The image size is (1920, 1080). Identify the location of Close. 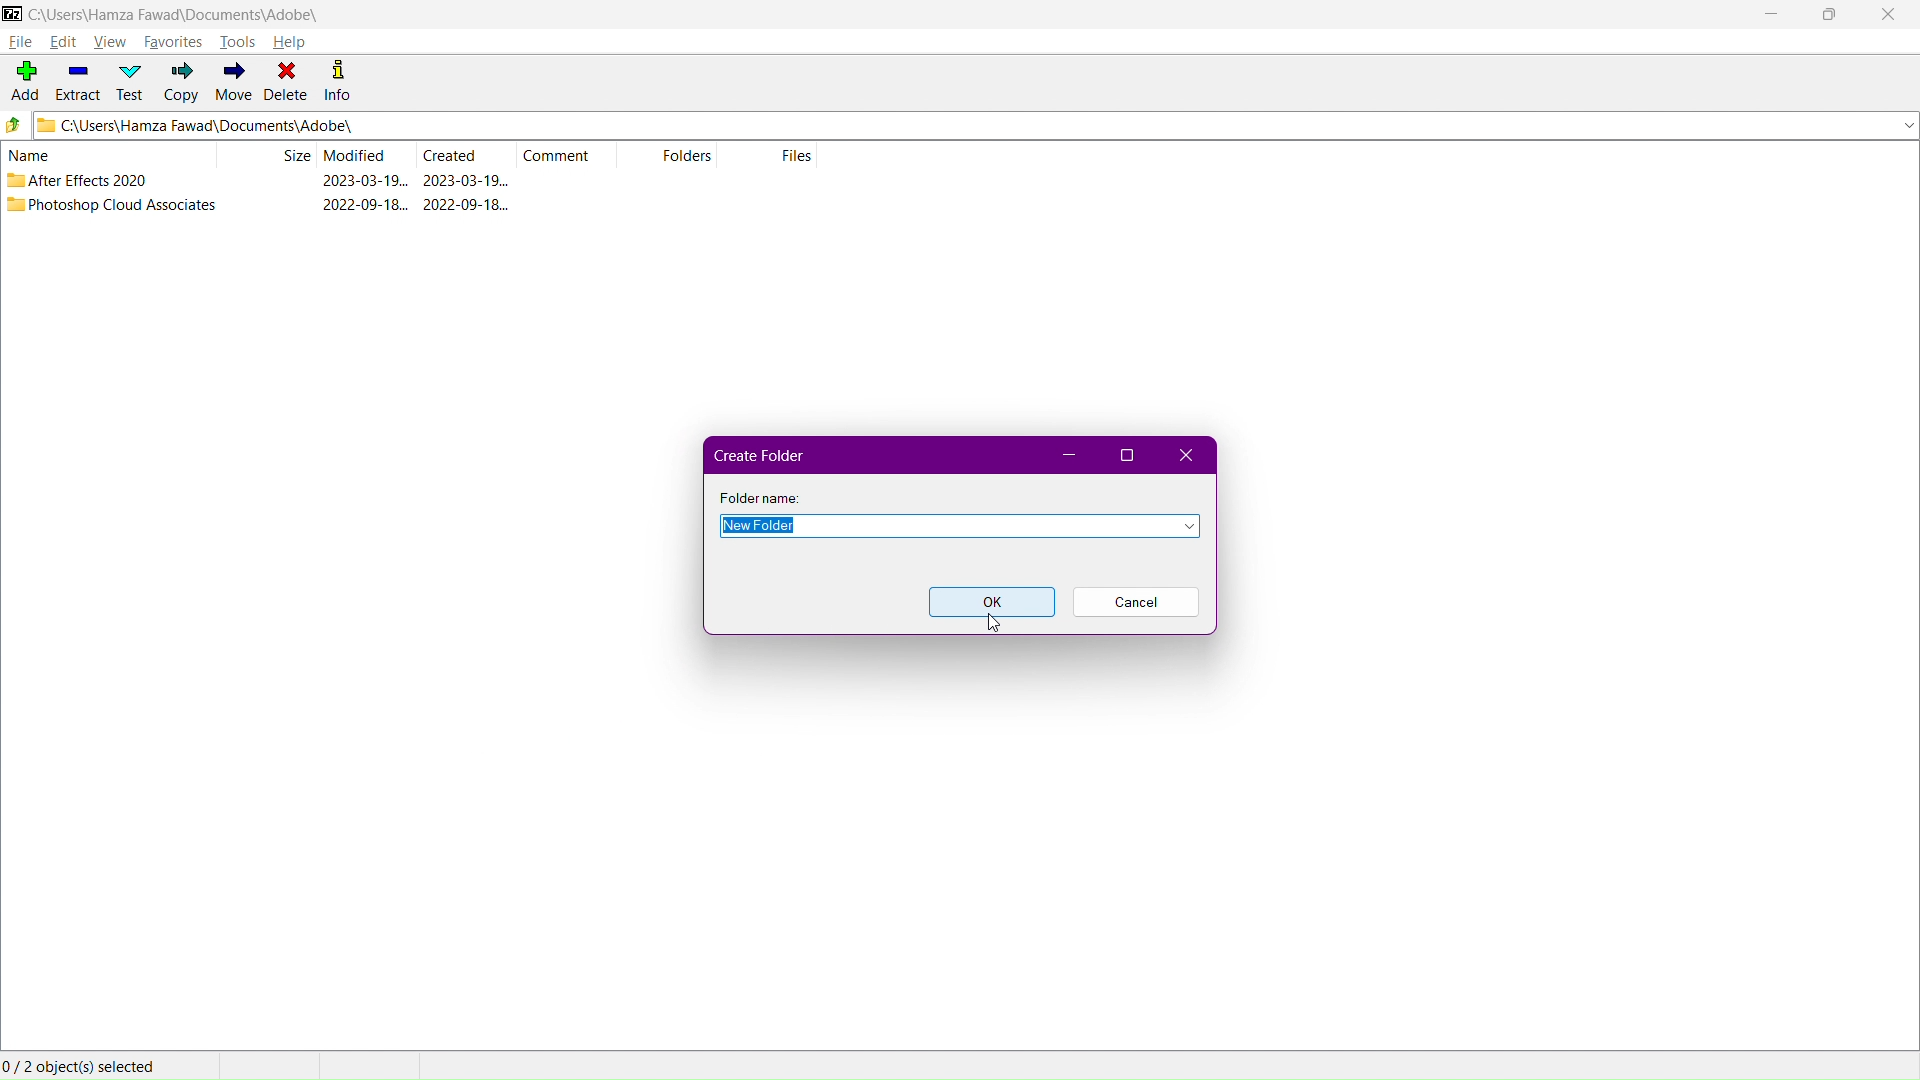
(1892, 15).